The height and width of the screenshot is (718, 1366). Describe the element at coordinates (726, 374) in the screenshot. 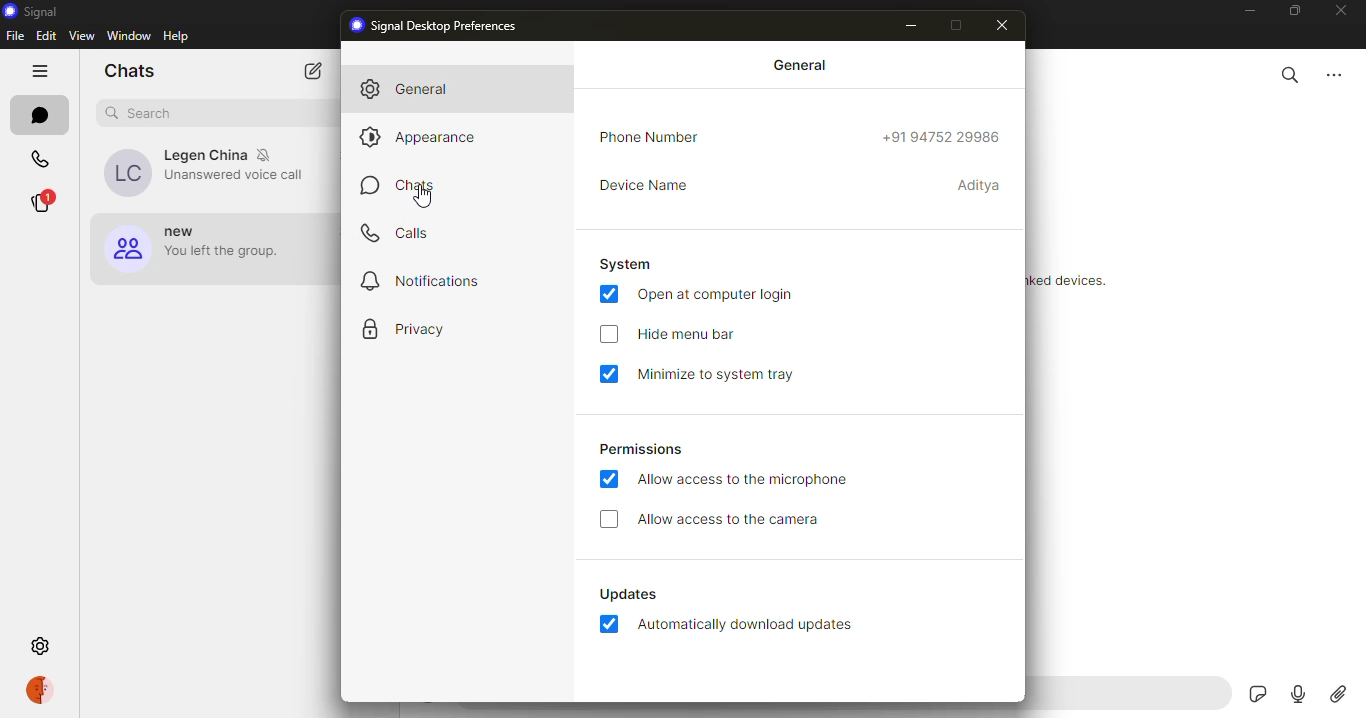

I see `minimize system tray` at that location.